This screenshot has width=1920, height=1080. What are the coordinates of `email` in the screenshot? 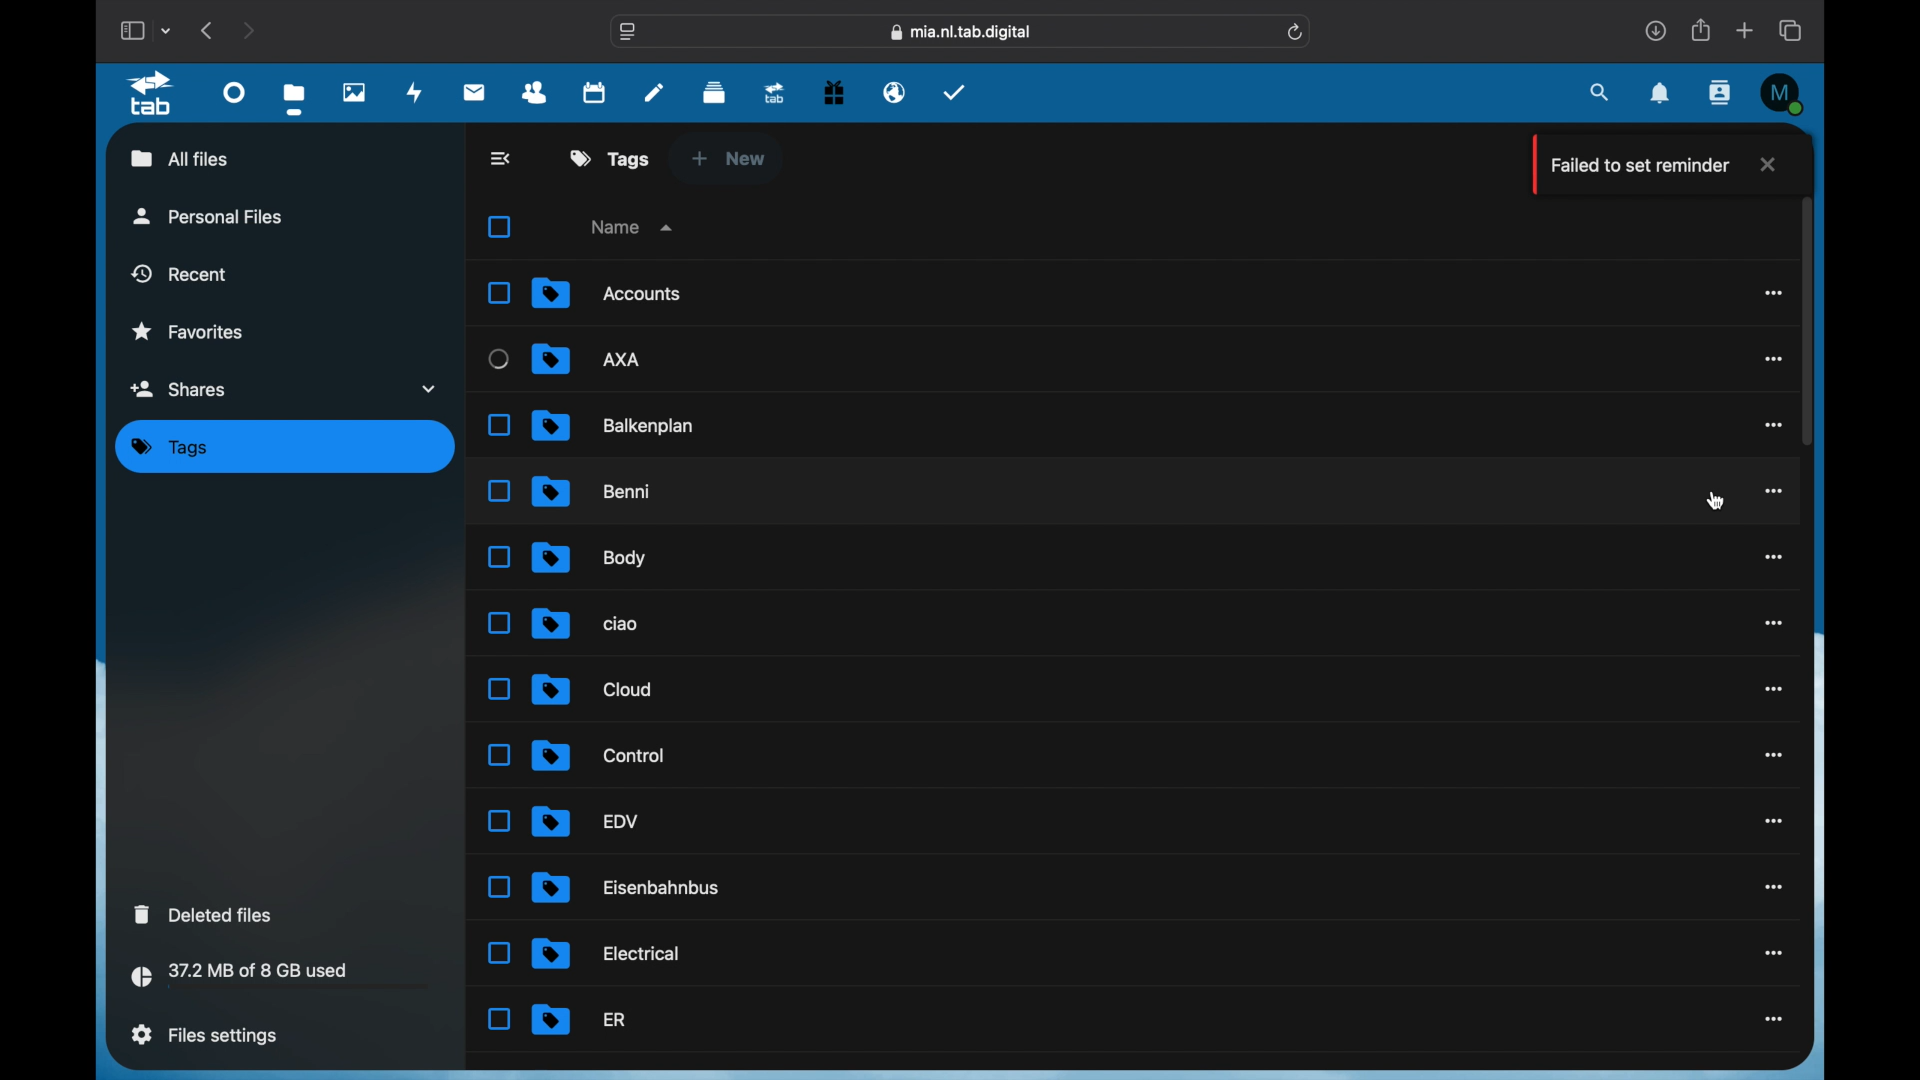 It's located at (894, 91).